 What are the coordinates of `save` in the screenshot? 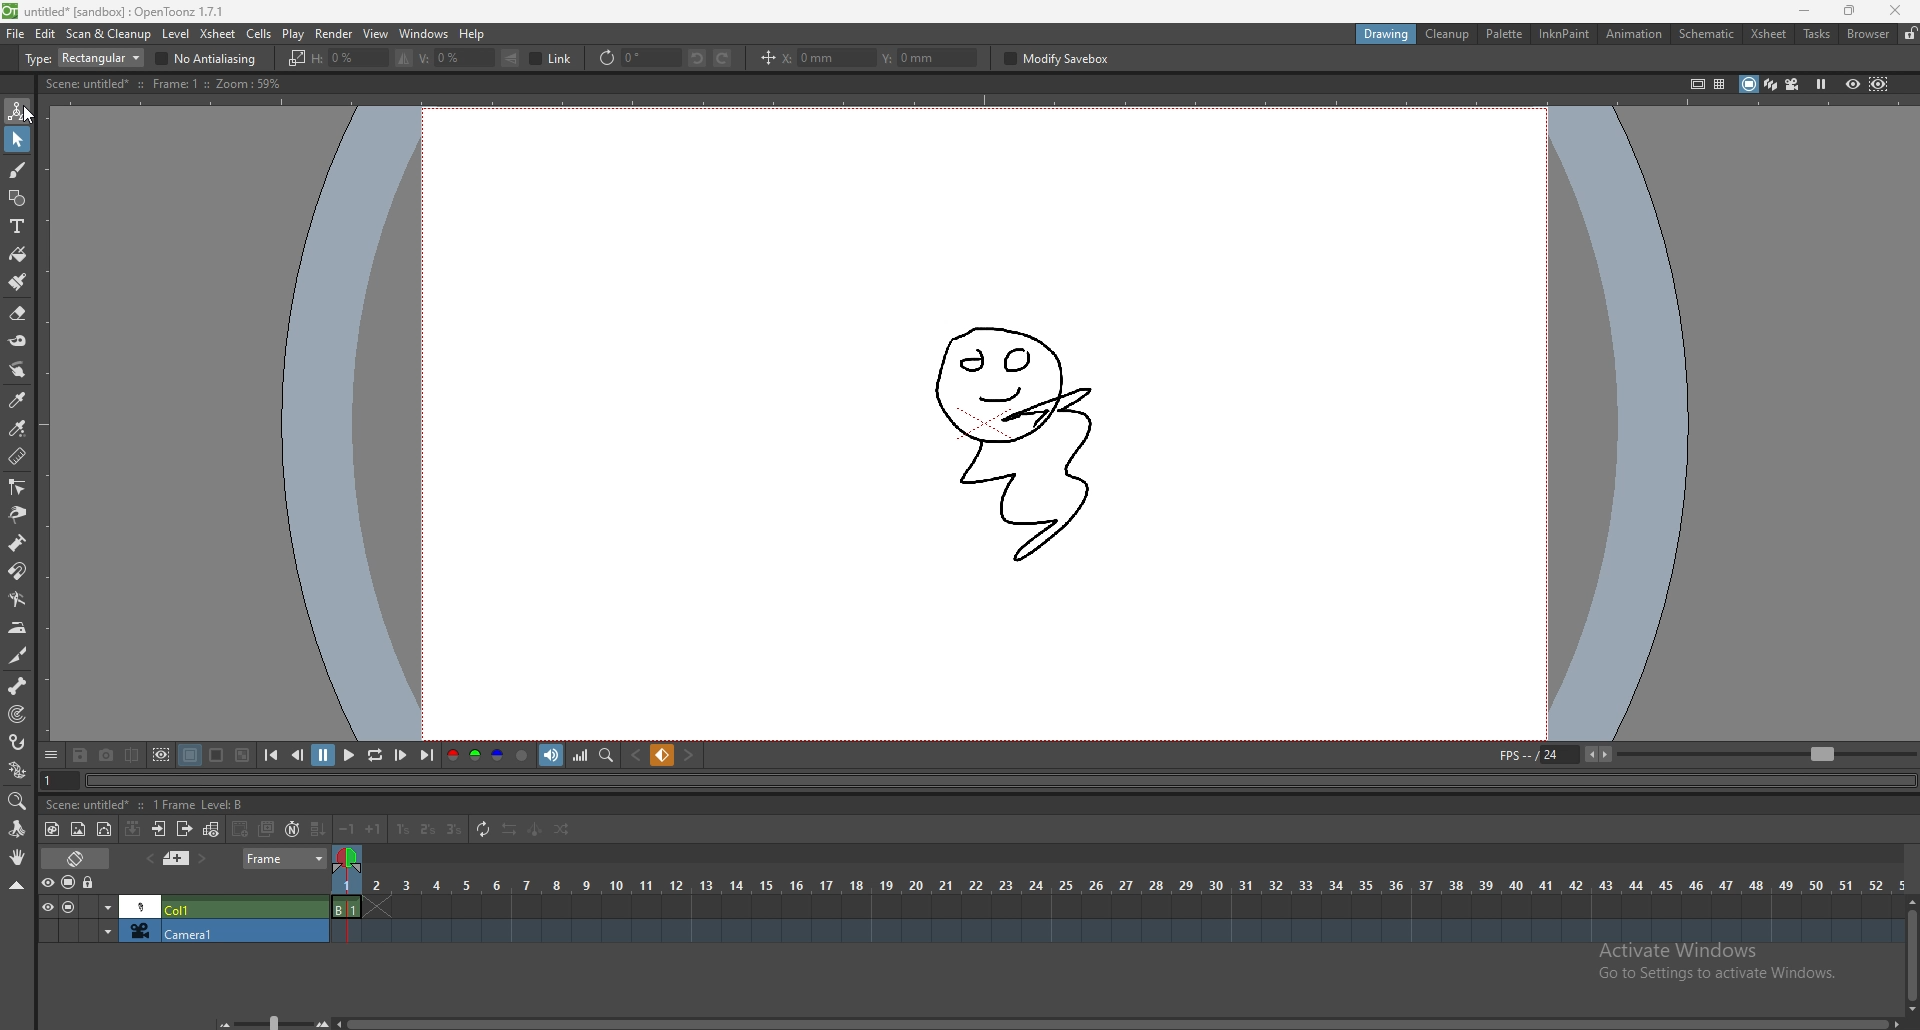 It's located at (83, 754).